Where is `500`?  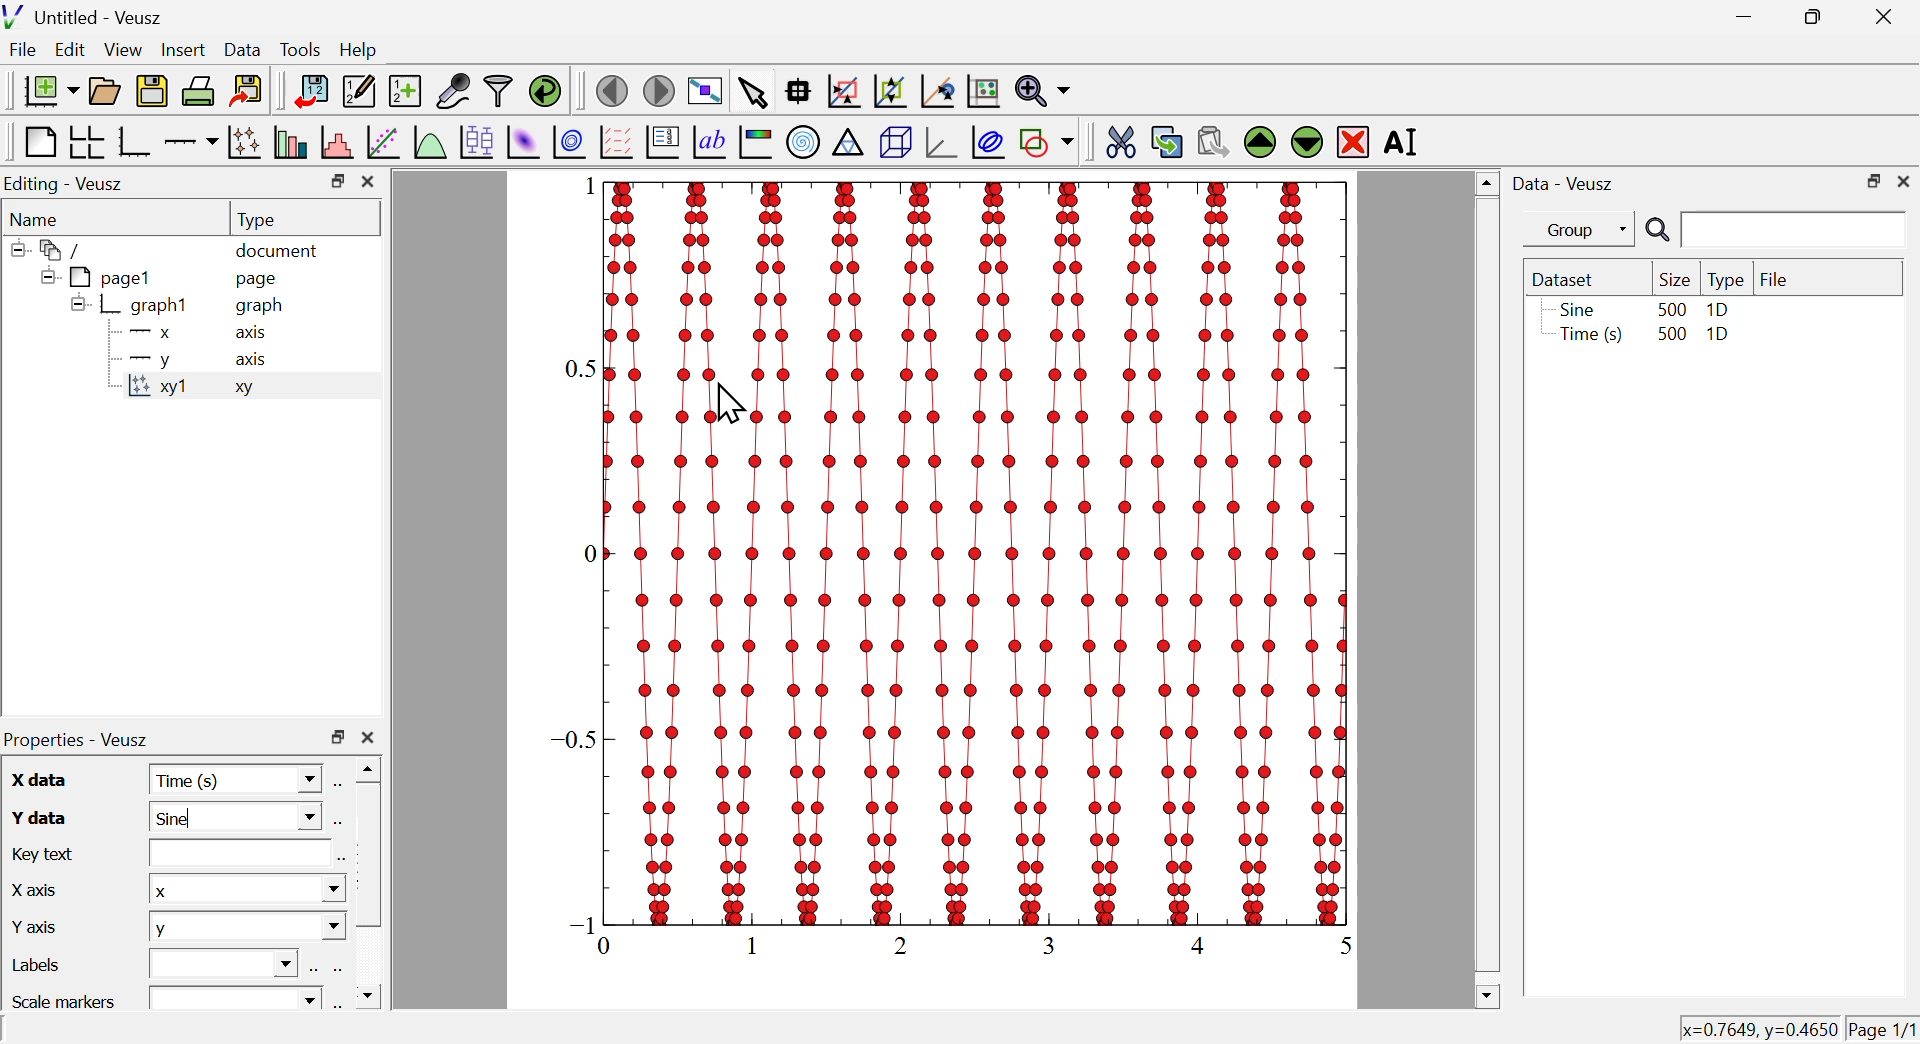 500 is located at coordinates (1670, 335).